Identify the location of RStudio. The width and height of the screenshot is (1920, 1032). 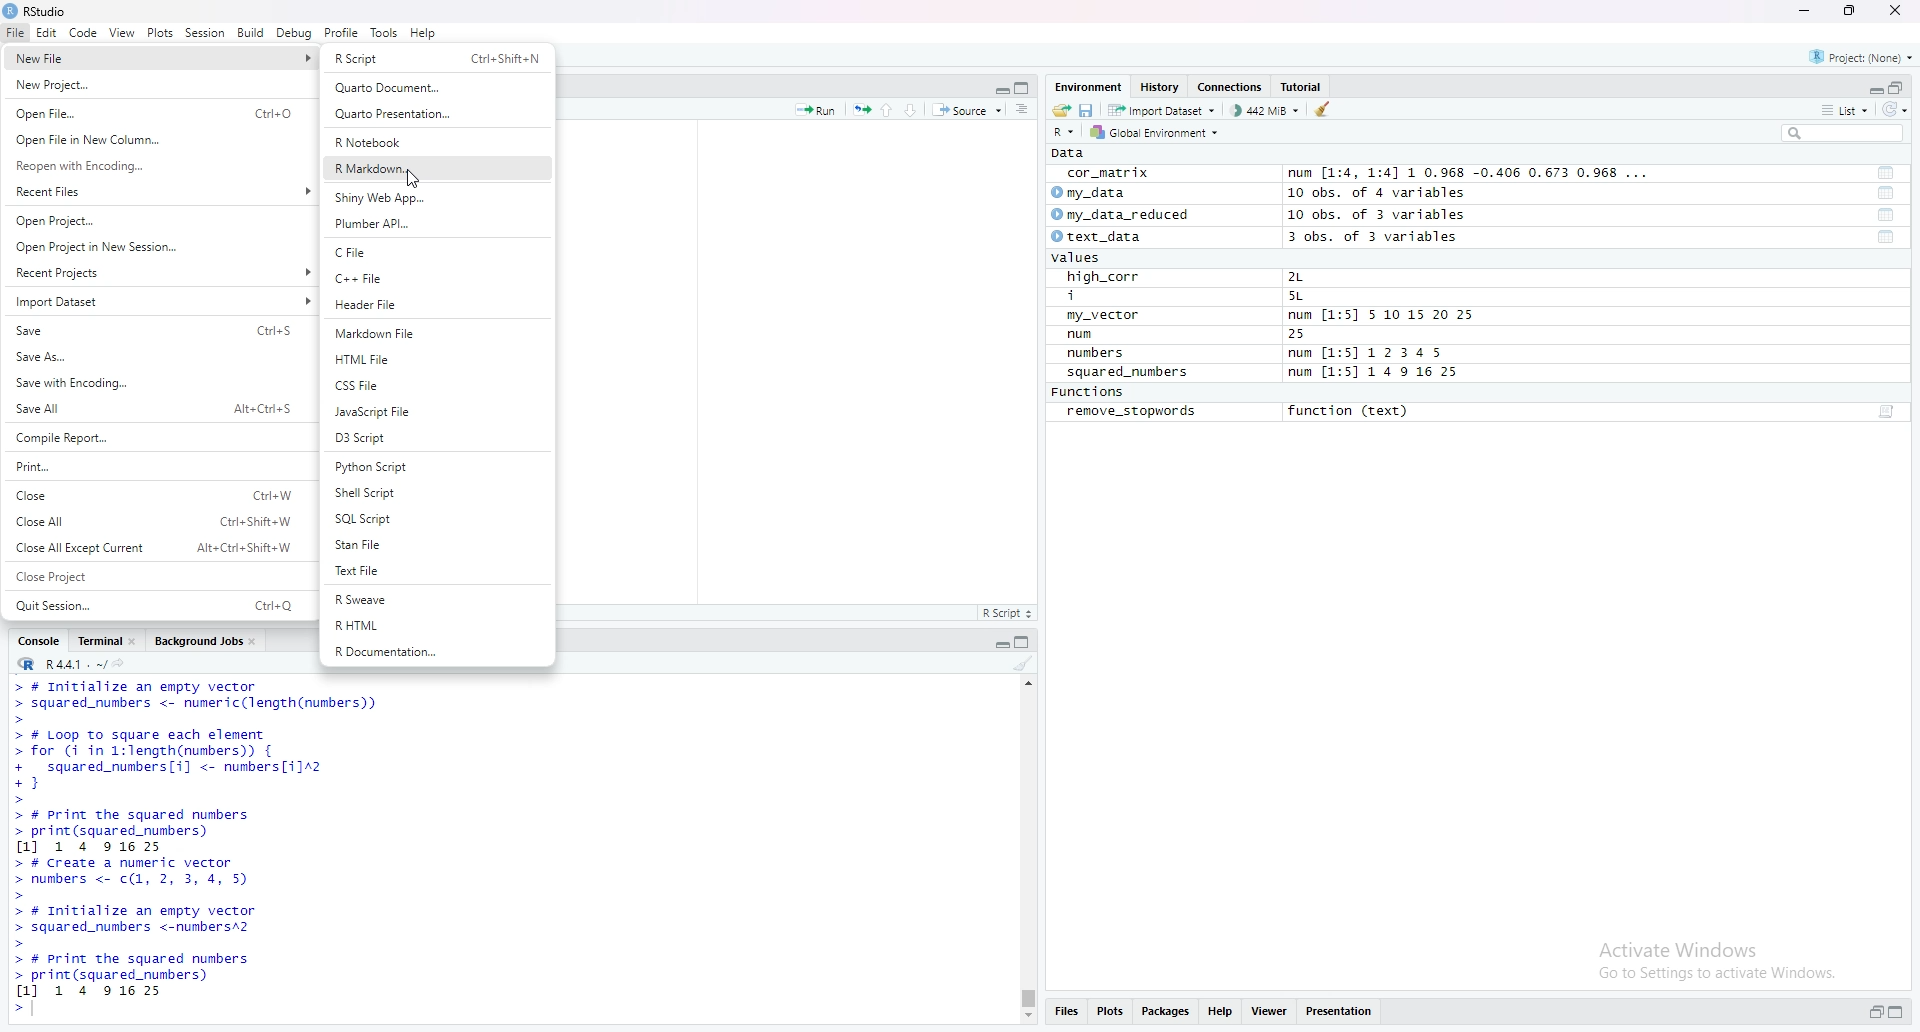
(37, 12).